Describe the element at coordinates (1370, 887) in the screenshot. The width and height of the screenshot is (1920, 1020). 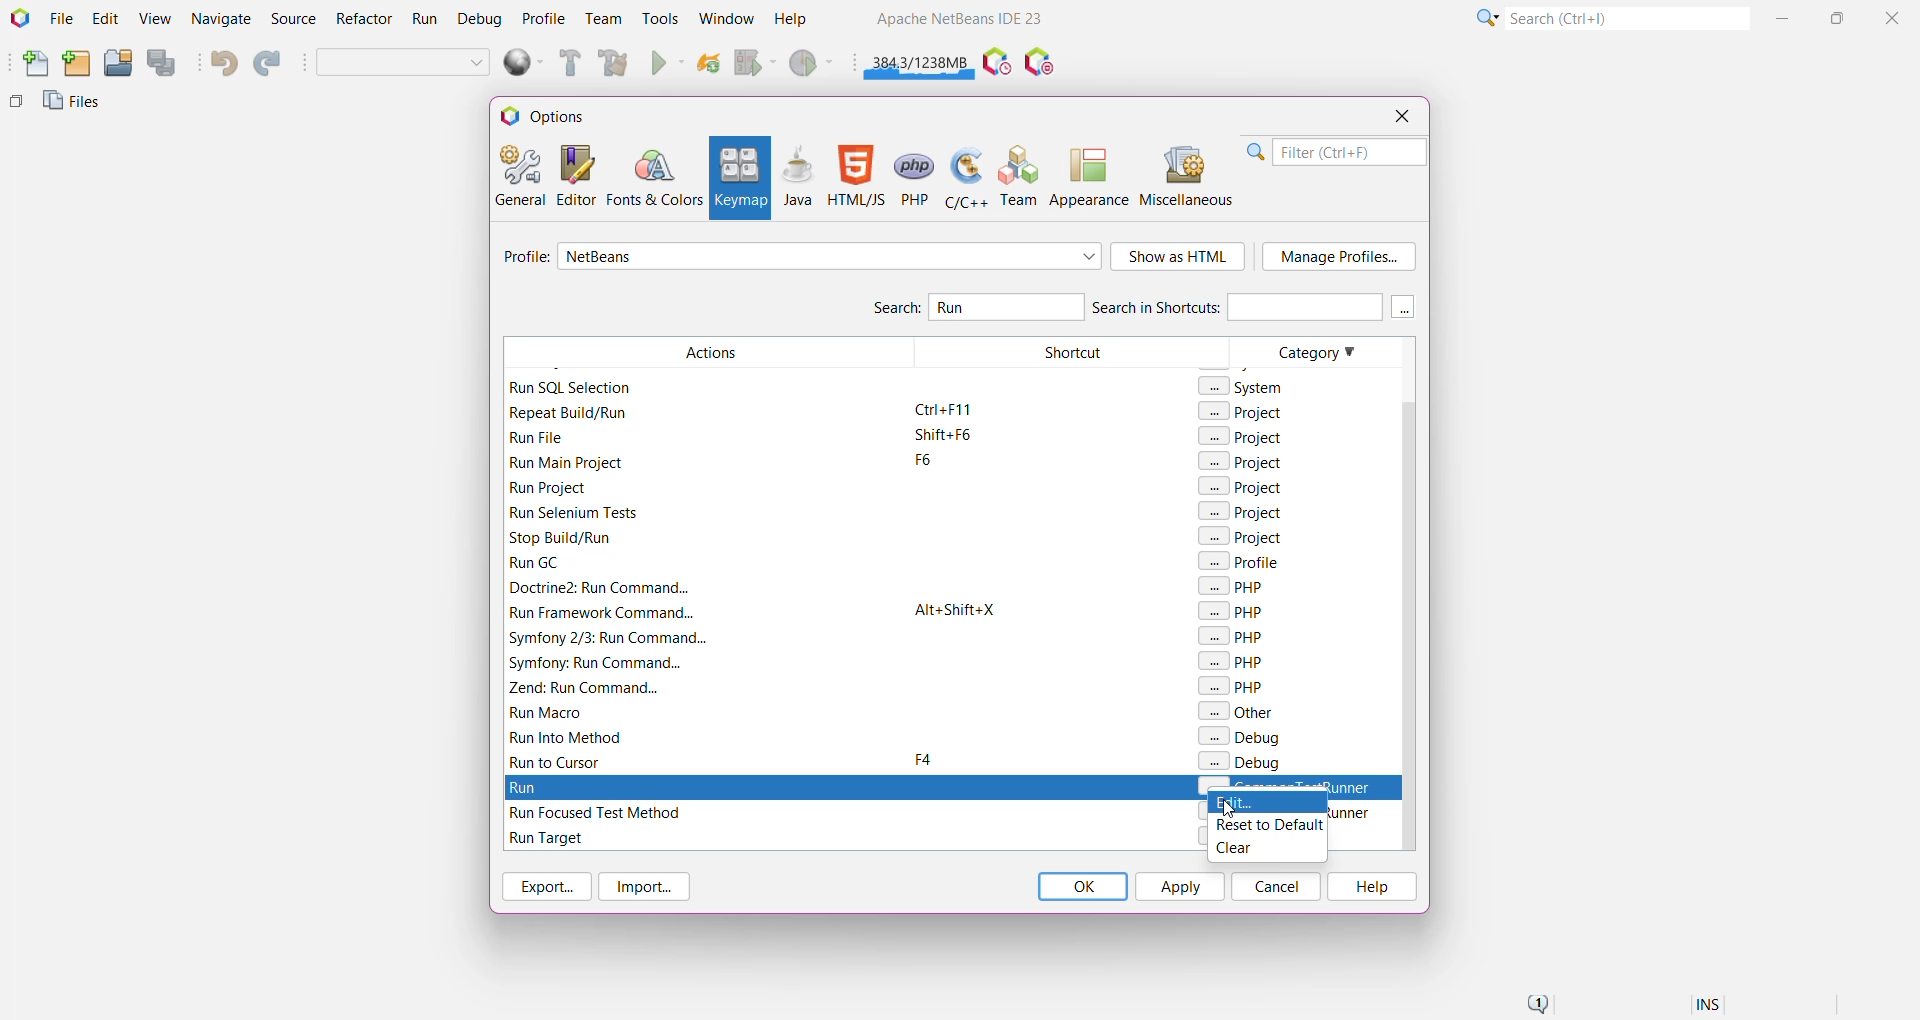
I see `Help` at that location.